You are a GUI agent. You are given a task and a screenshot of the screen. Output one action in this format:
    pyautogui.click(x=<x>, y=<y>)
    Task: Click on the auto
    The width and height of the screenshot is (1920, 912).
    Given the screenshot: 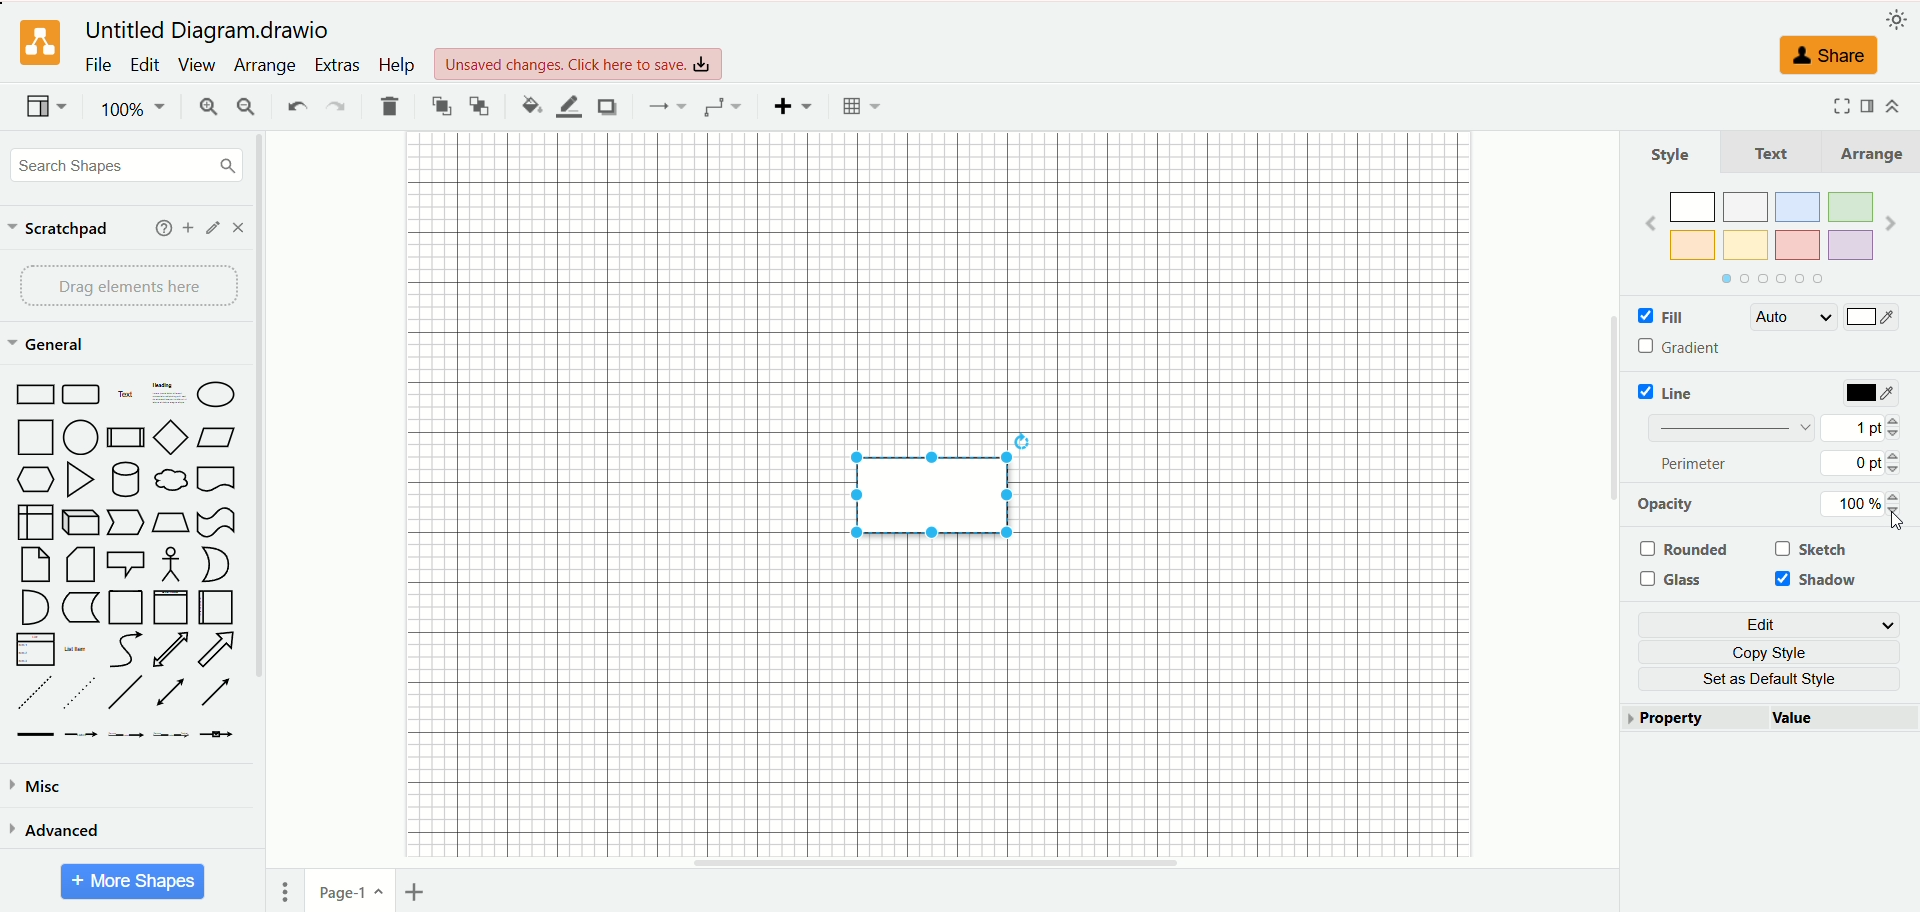 What is the action you would take?
    pyautogui.click(x=1791, y=317)
    